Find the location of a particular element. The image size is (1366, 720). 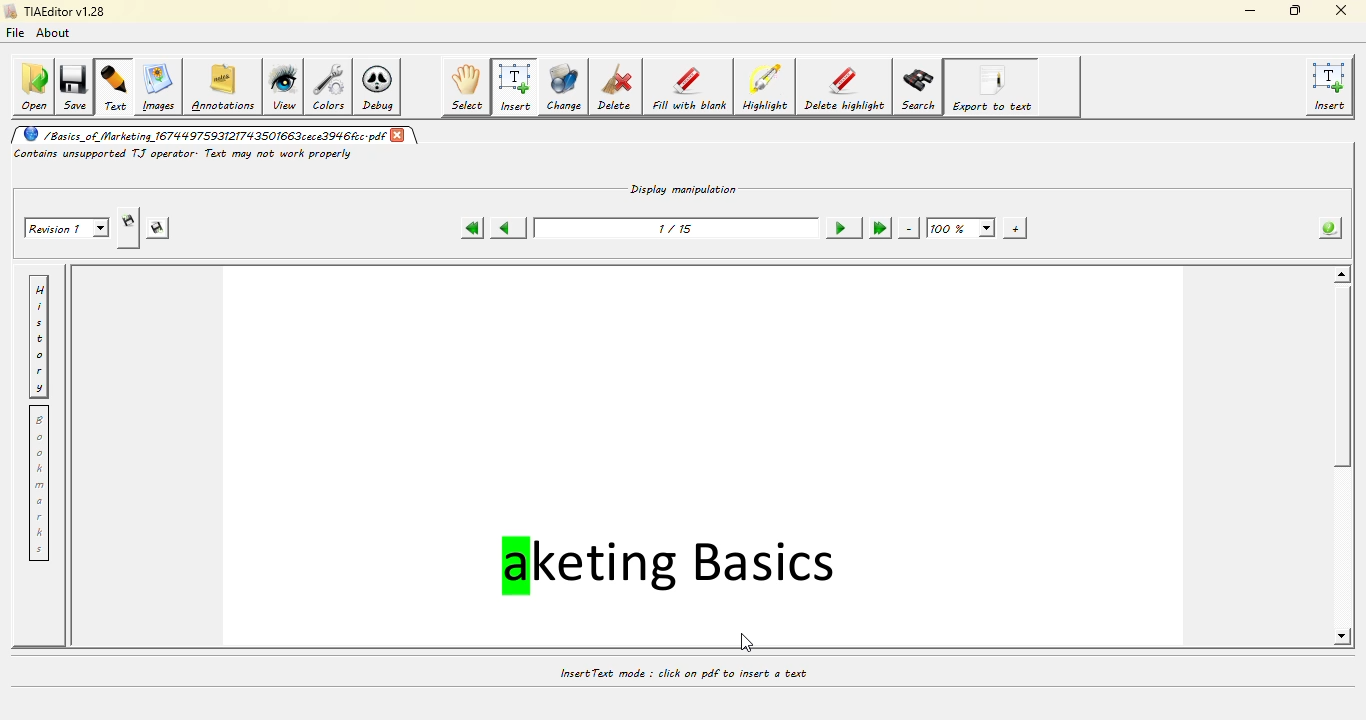

colors is located at coordinates (332, 88).